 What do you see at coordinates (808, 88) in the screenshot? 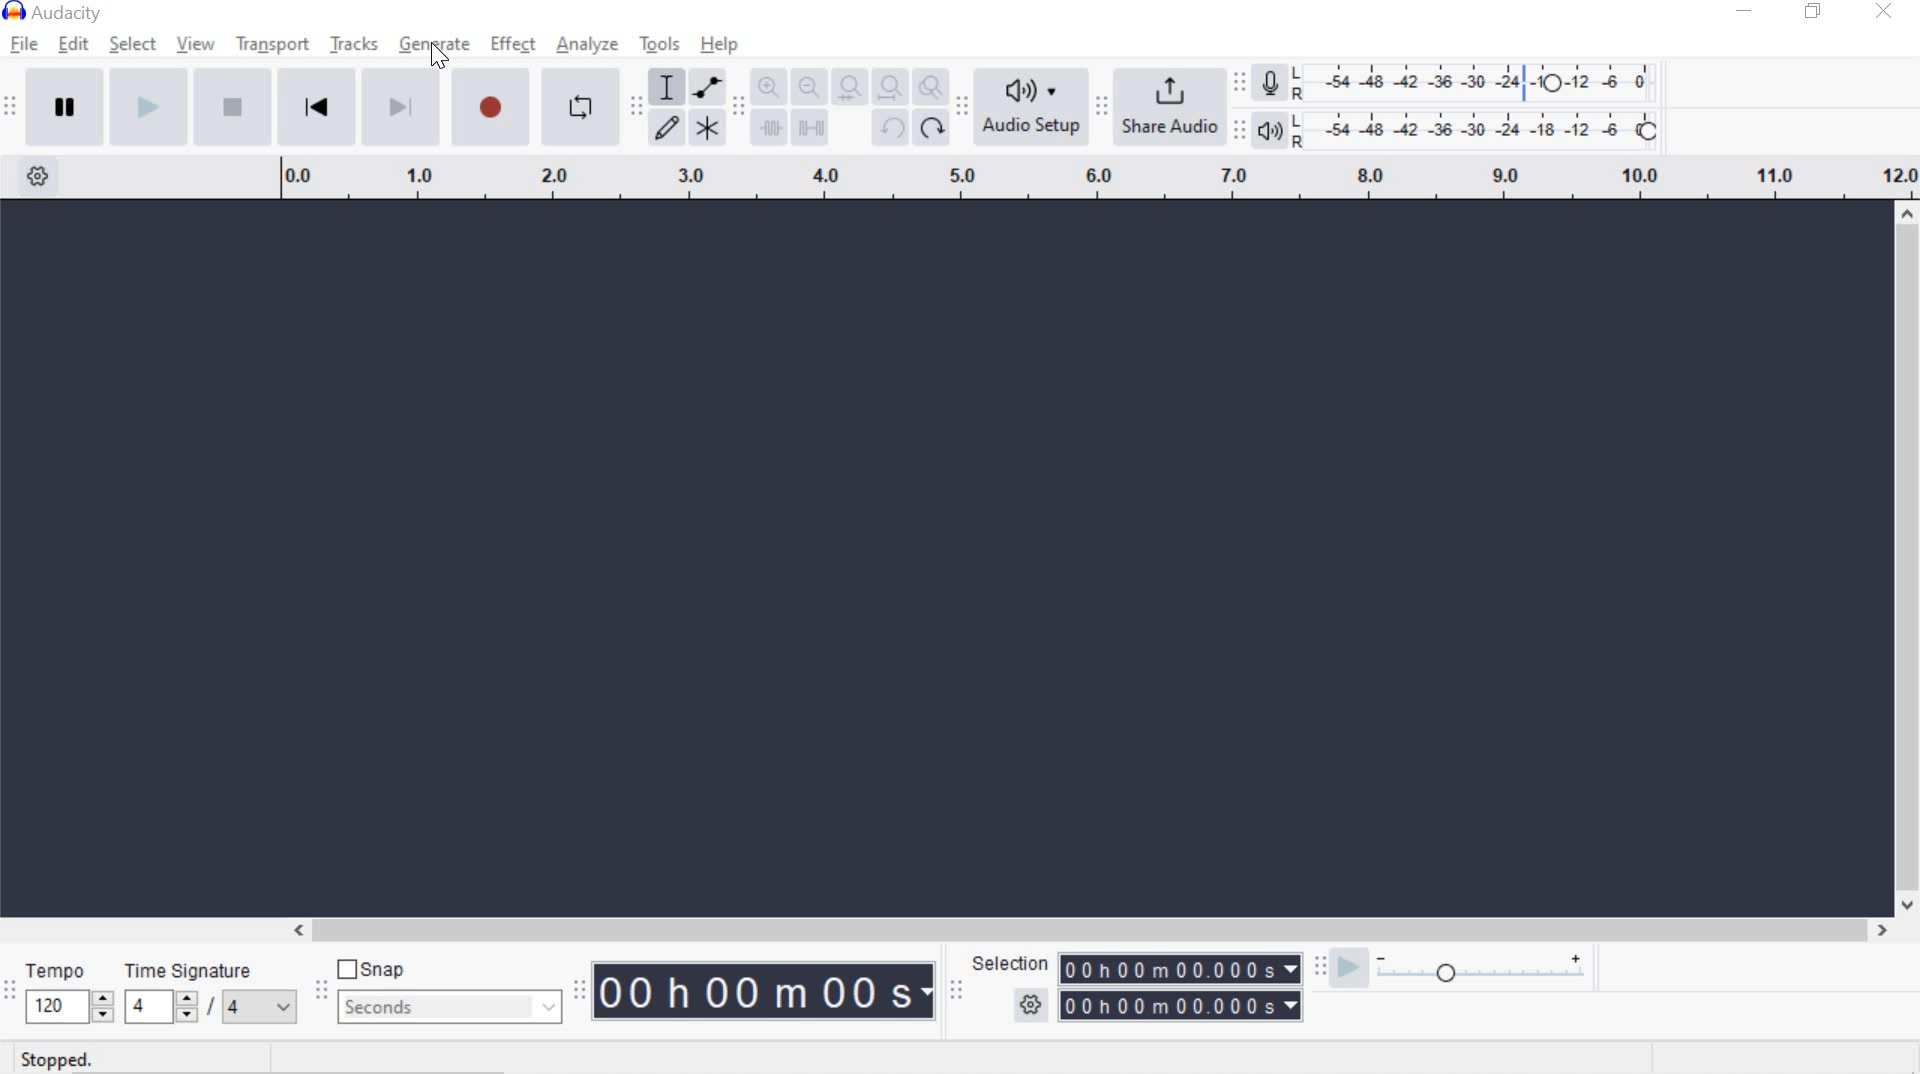
I see `Zoom Out` at bounding box center [808, 88].